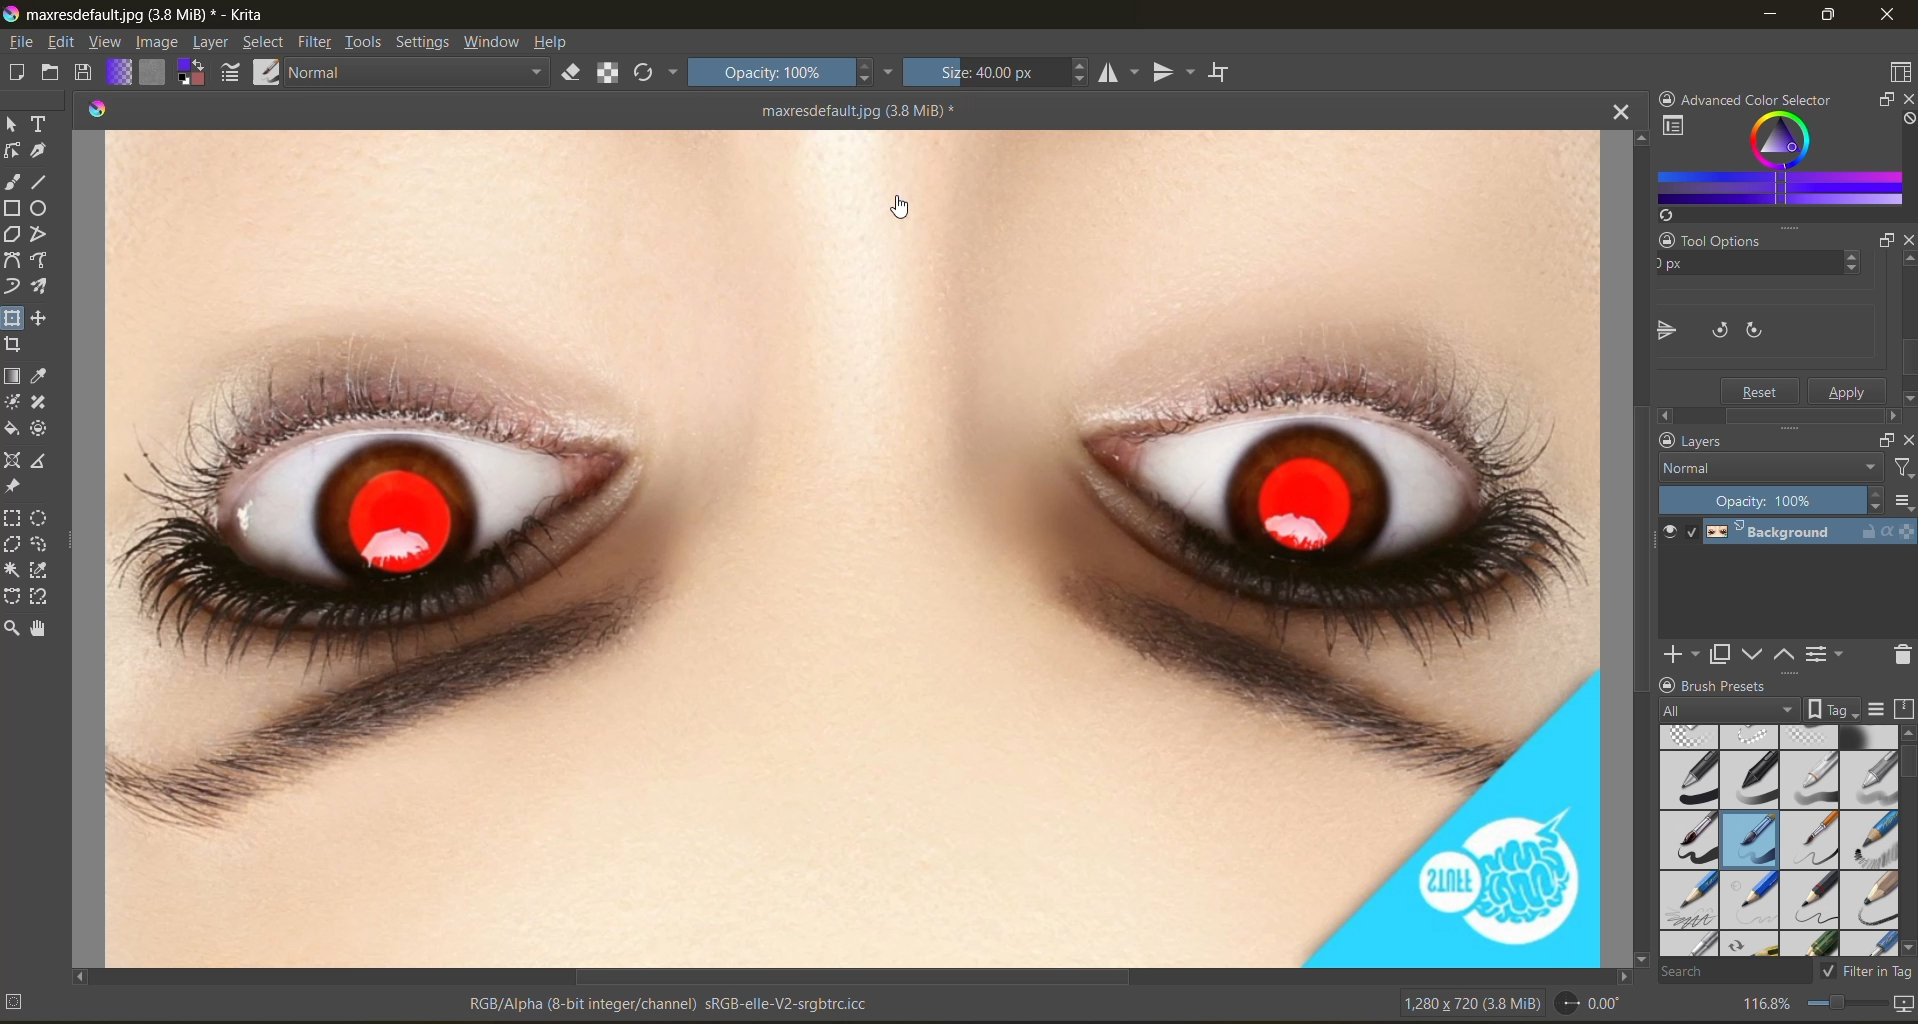 This screenshot has height=1024, width=1918. Describe the element at coordinates (1901, 240) in the screenshot. I see `close docker` at that location.